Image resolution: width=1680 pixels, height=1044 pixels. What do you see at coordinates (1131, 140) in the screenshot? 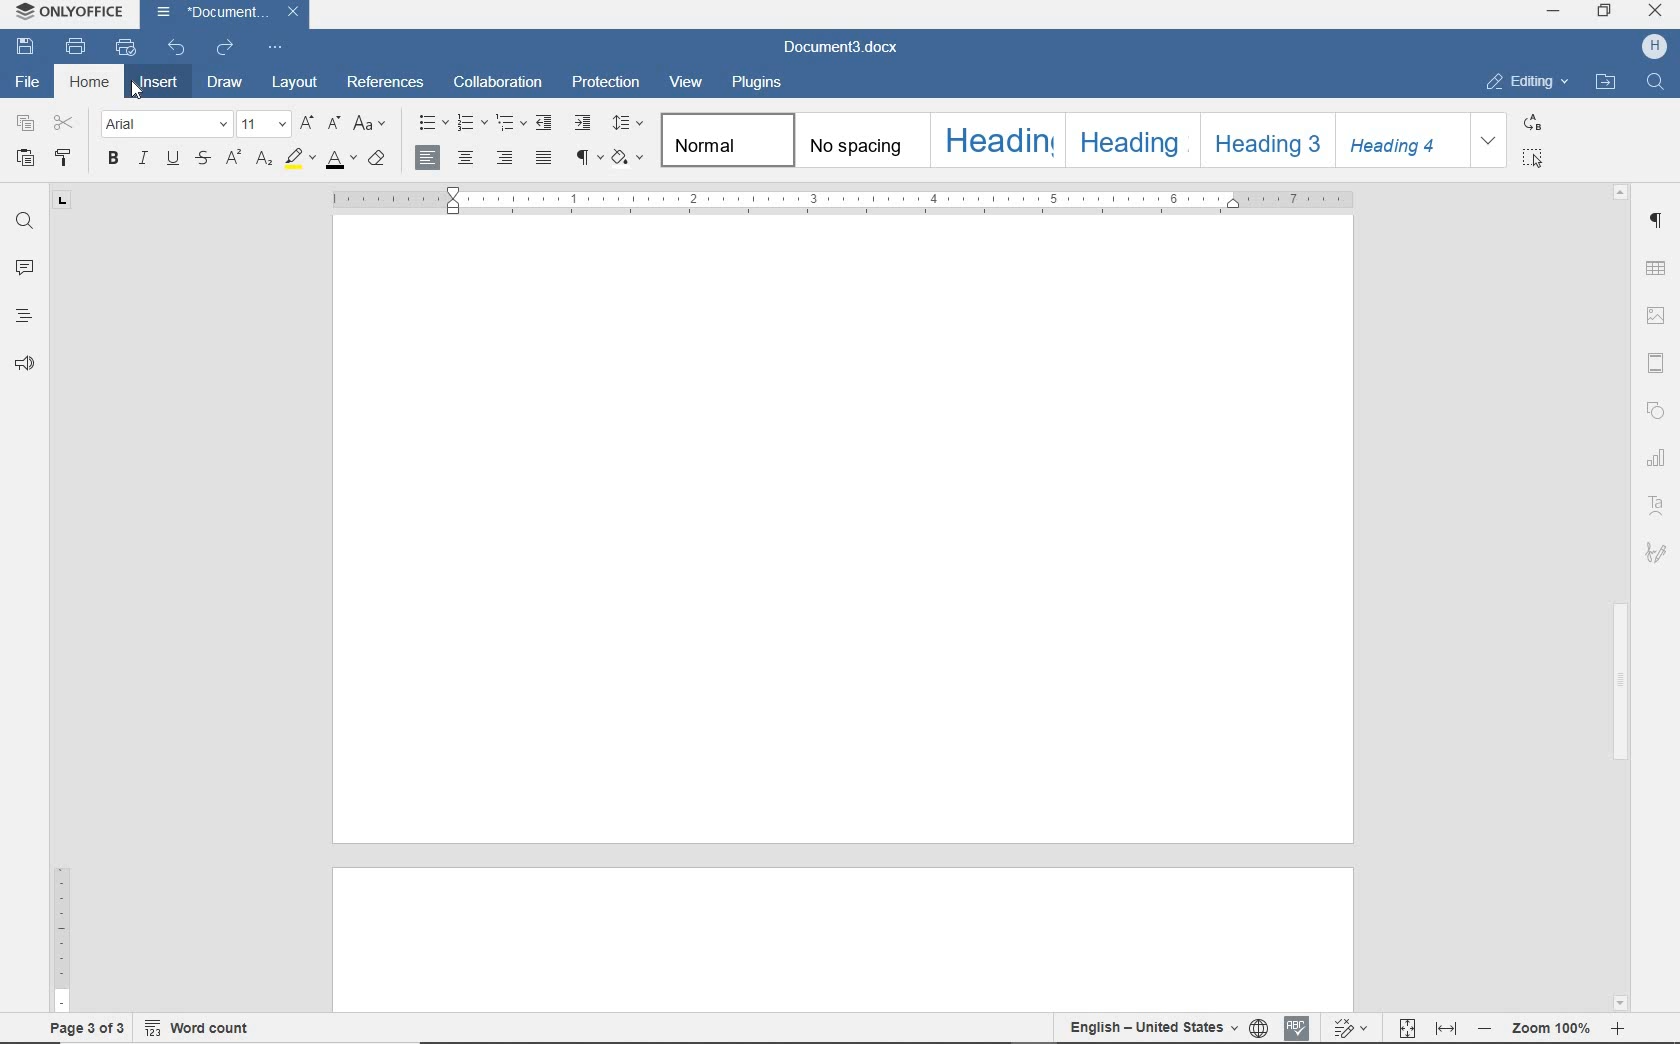
I see `HEADING 2` at bounding box center [1131, 140].